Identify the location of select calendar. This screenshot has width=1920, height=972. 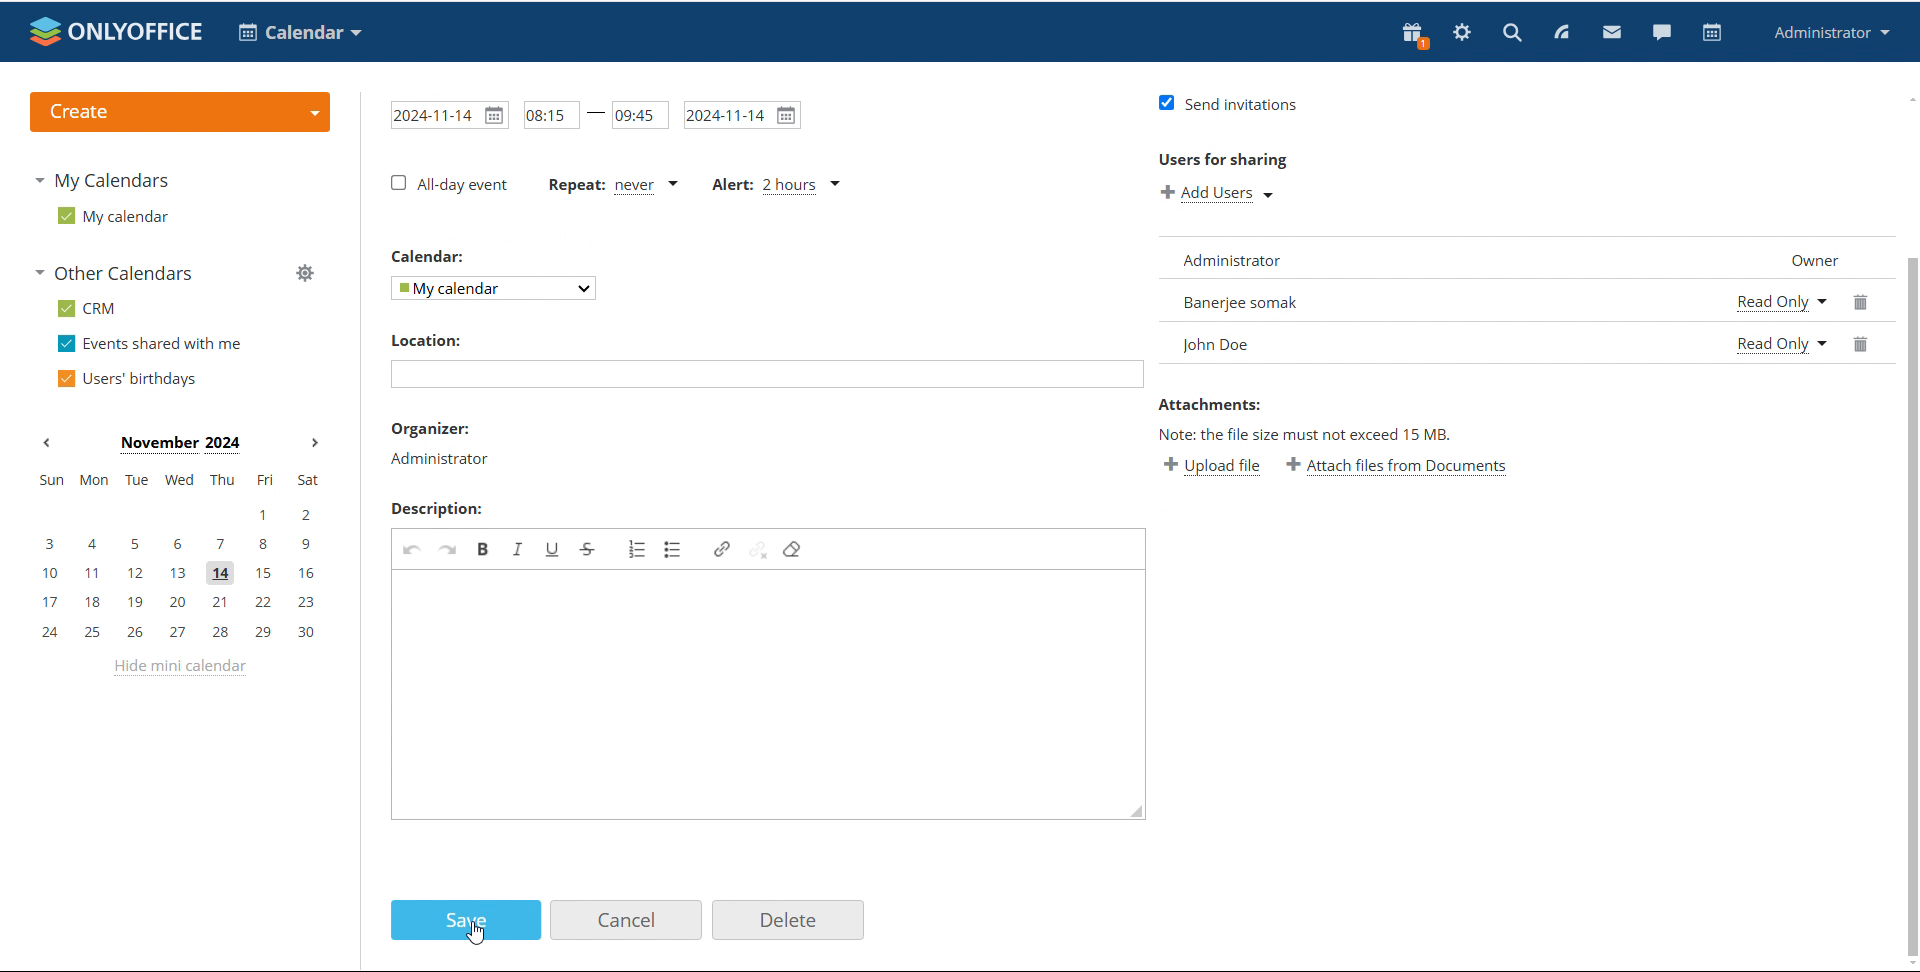
(496, 289).